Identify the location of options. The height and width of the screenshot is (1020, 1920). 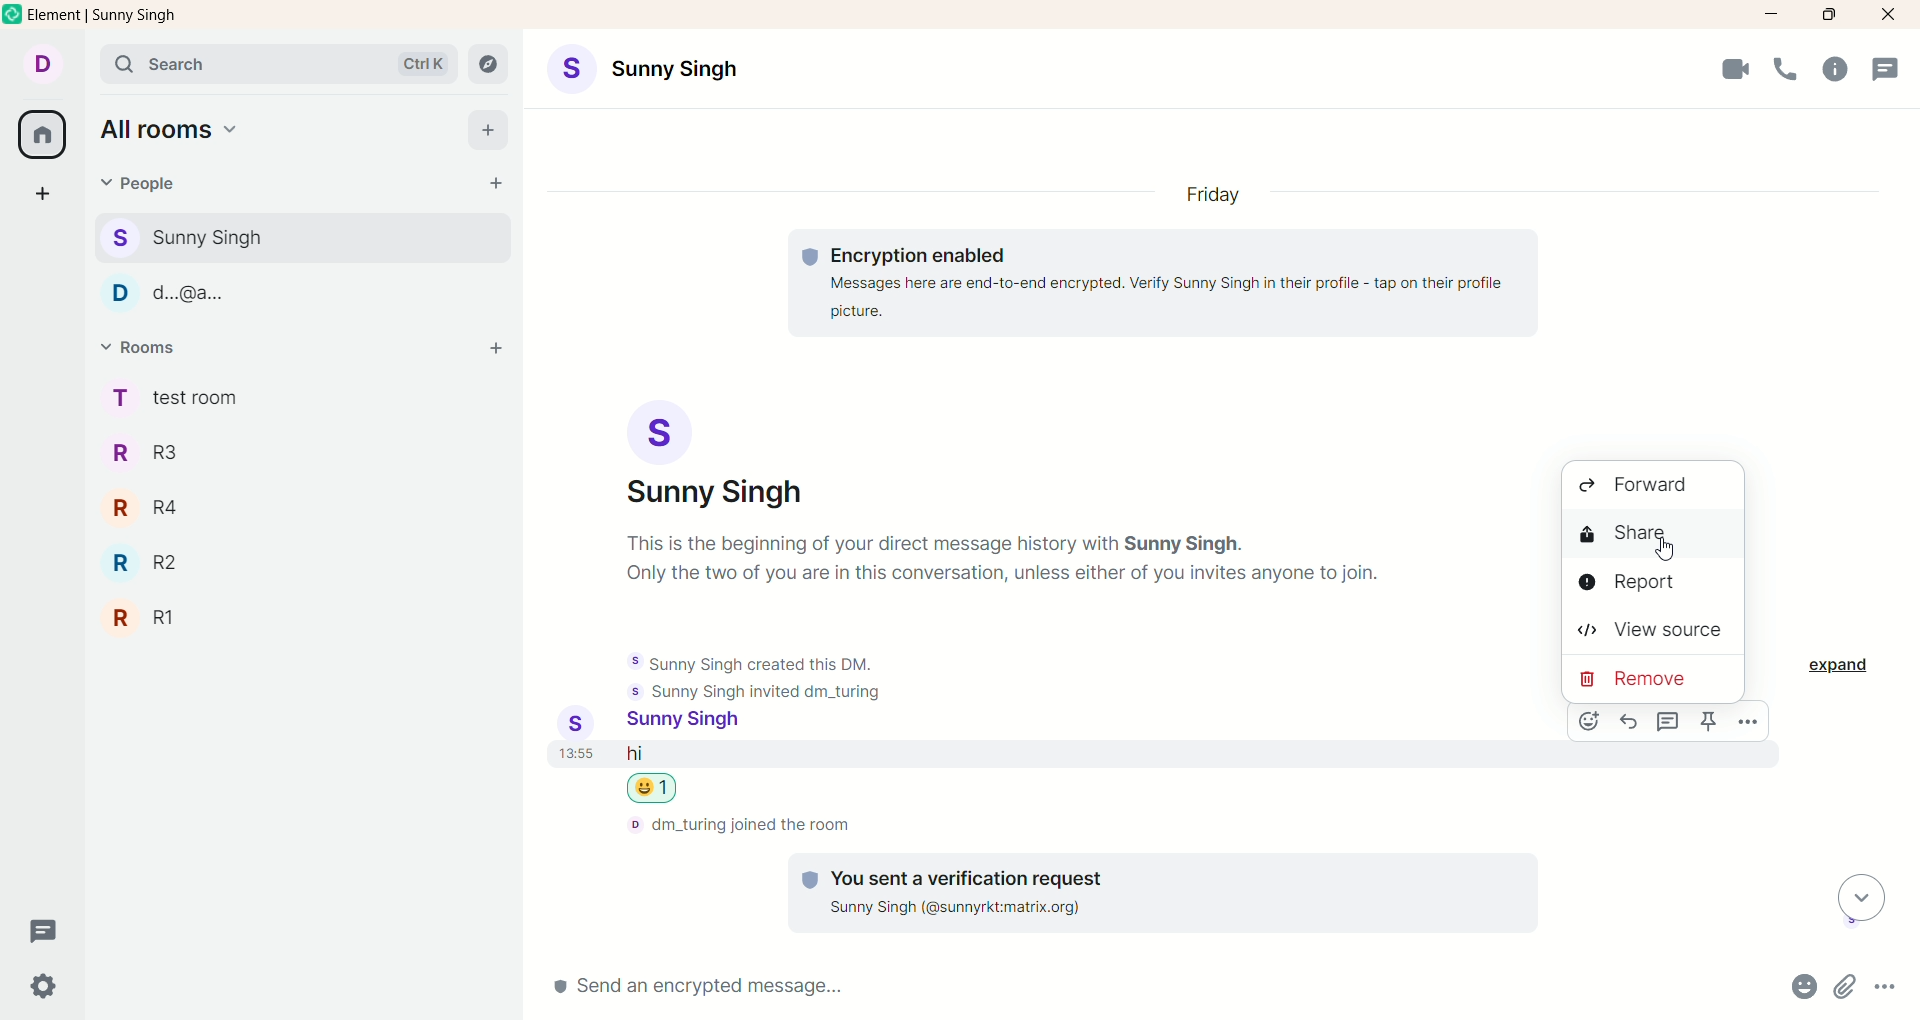
(1749, 720).